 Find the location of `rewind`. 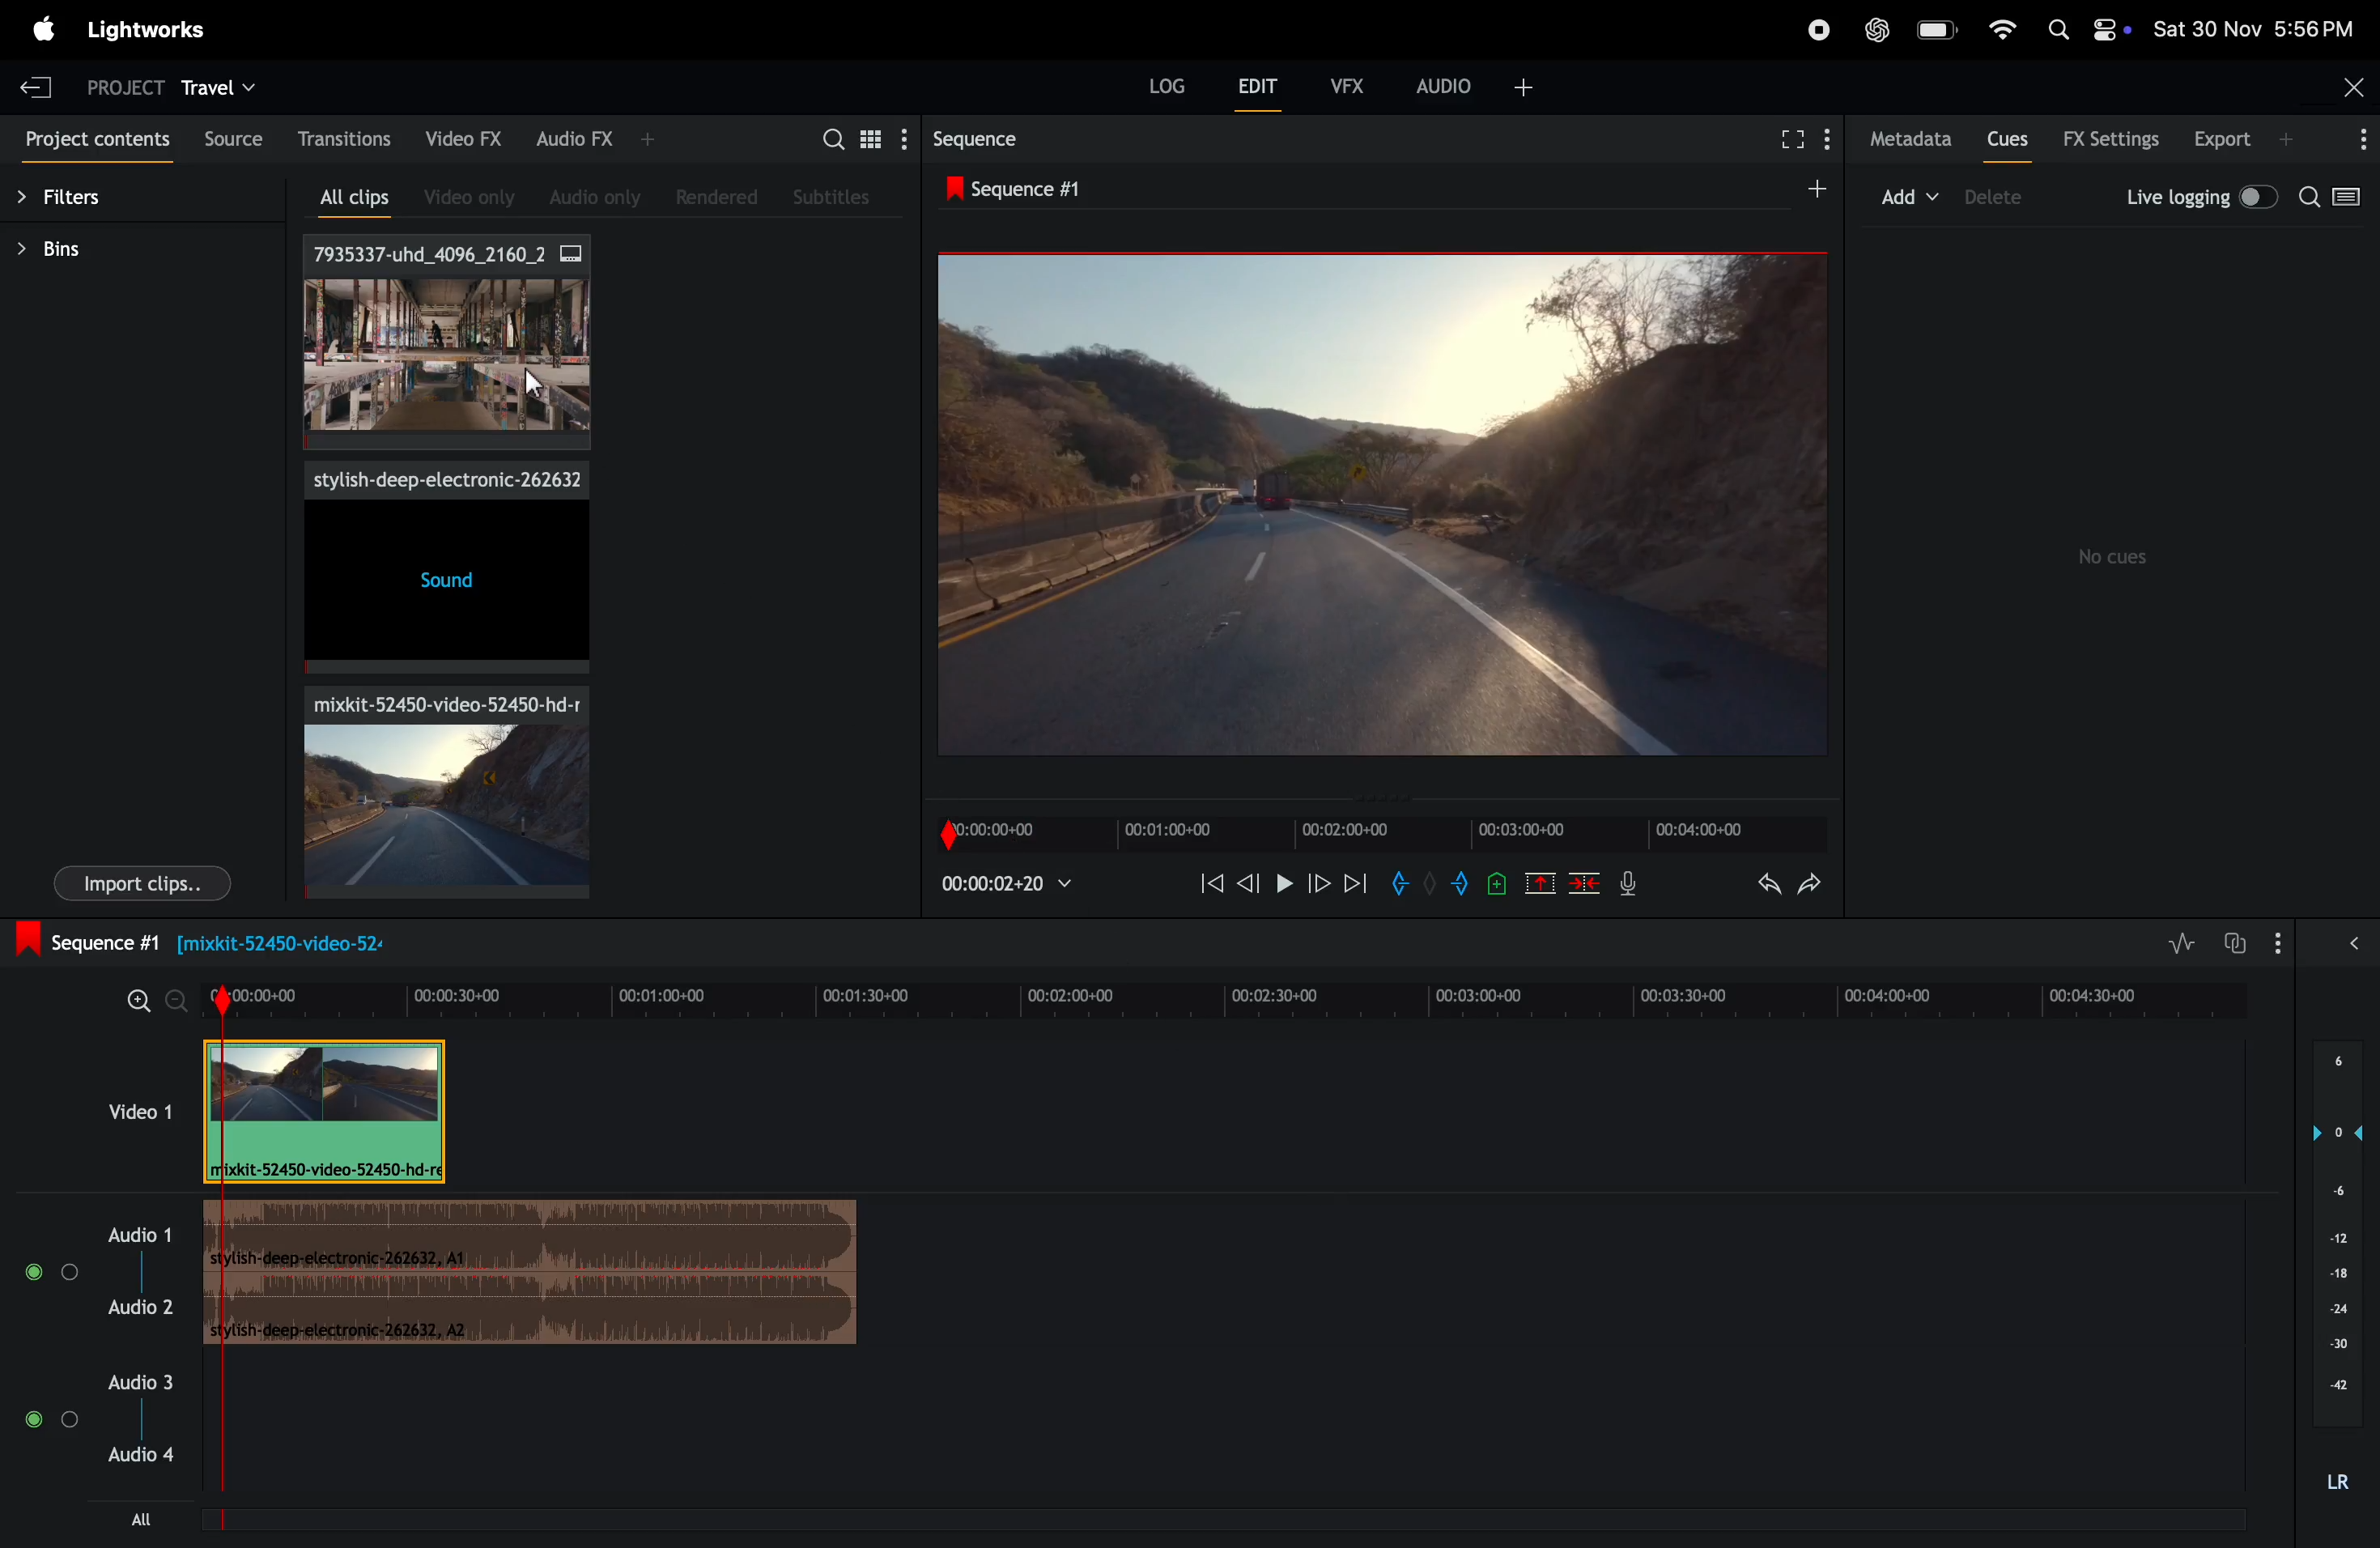

rewind is located at coordinates (1208, 881).